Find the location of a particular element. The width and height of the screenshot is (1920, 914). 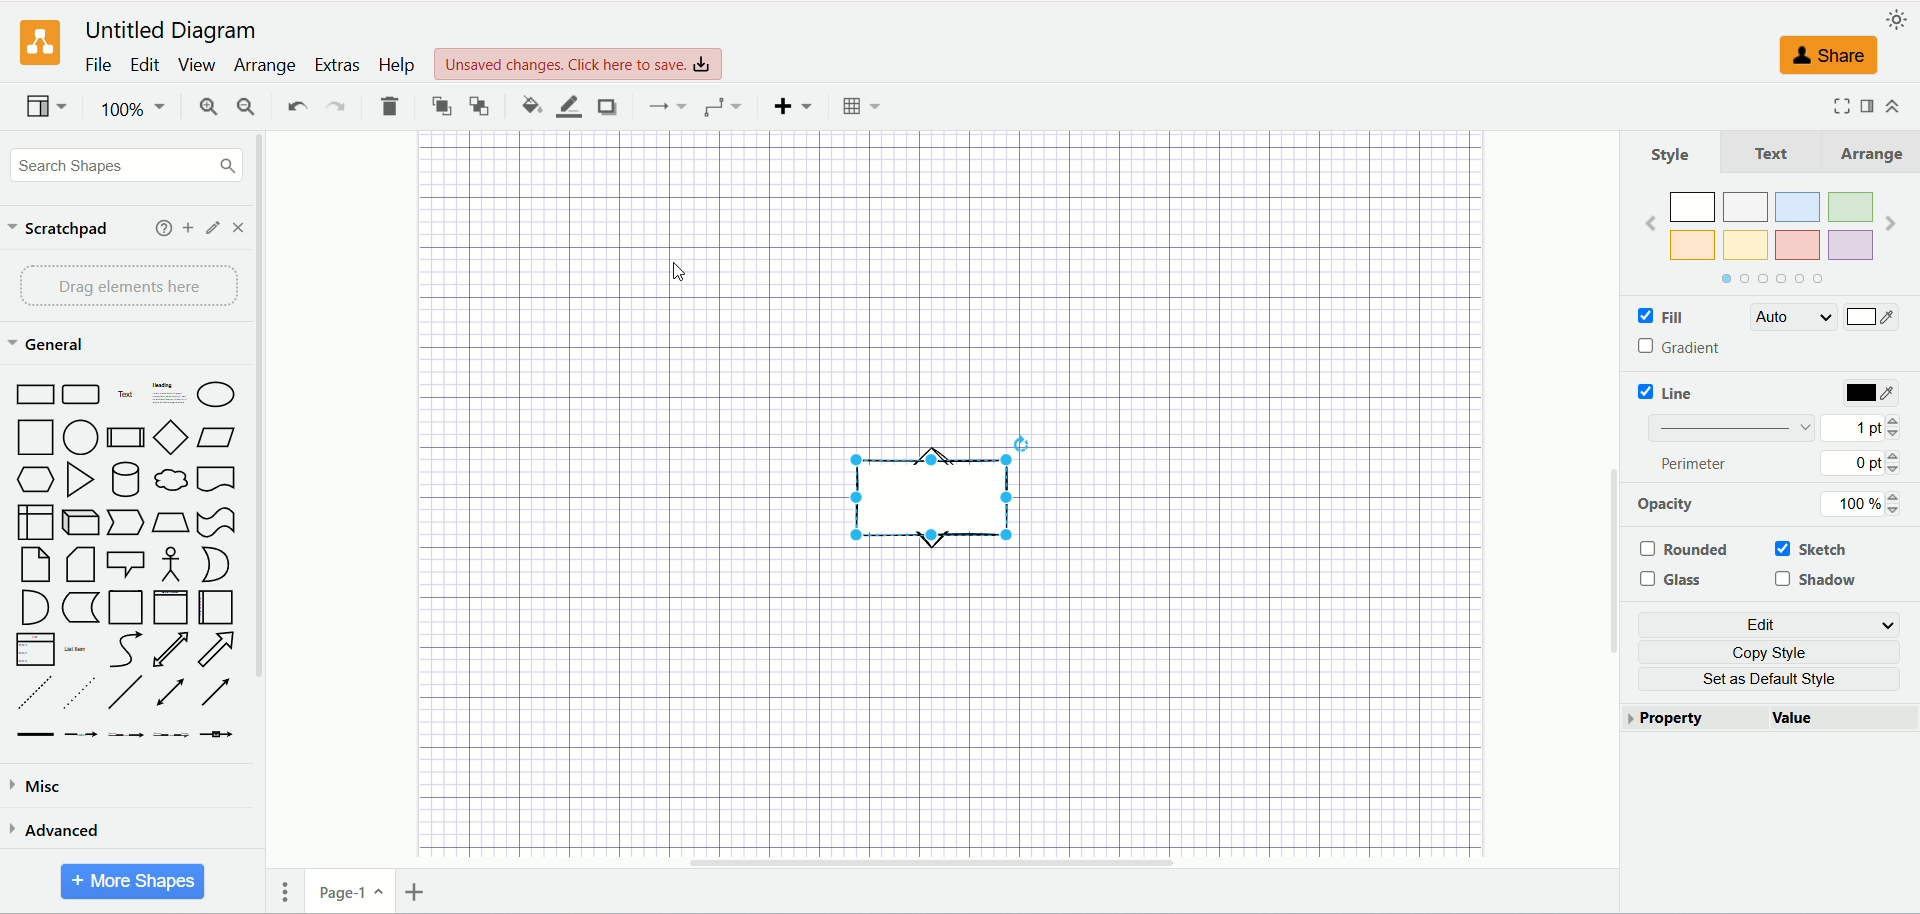

fill color is located at coordinates (528, 104).